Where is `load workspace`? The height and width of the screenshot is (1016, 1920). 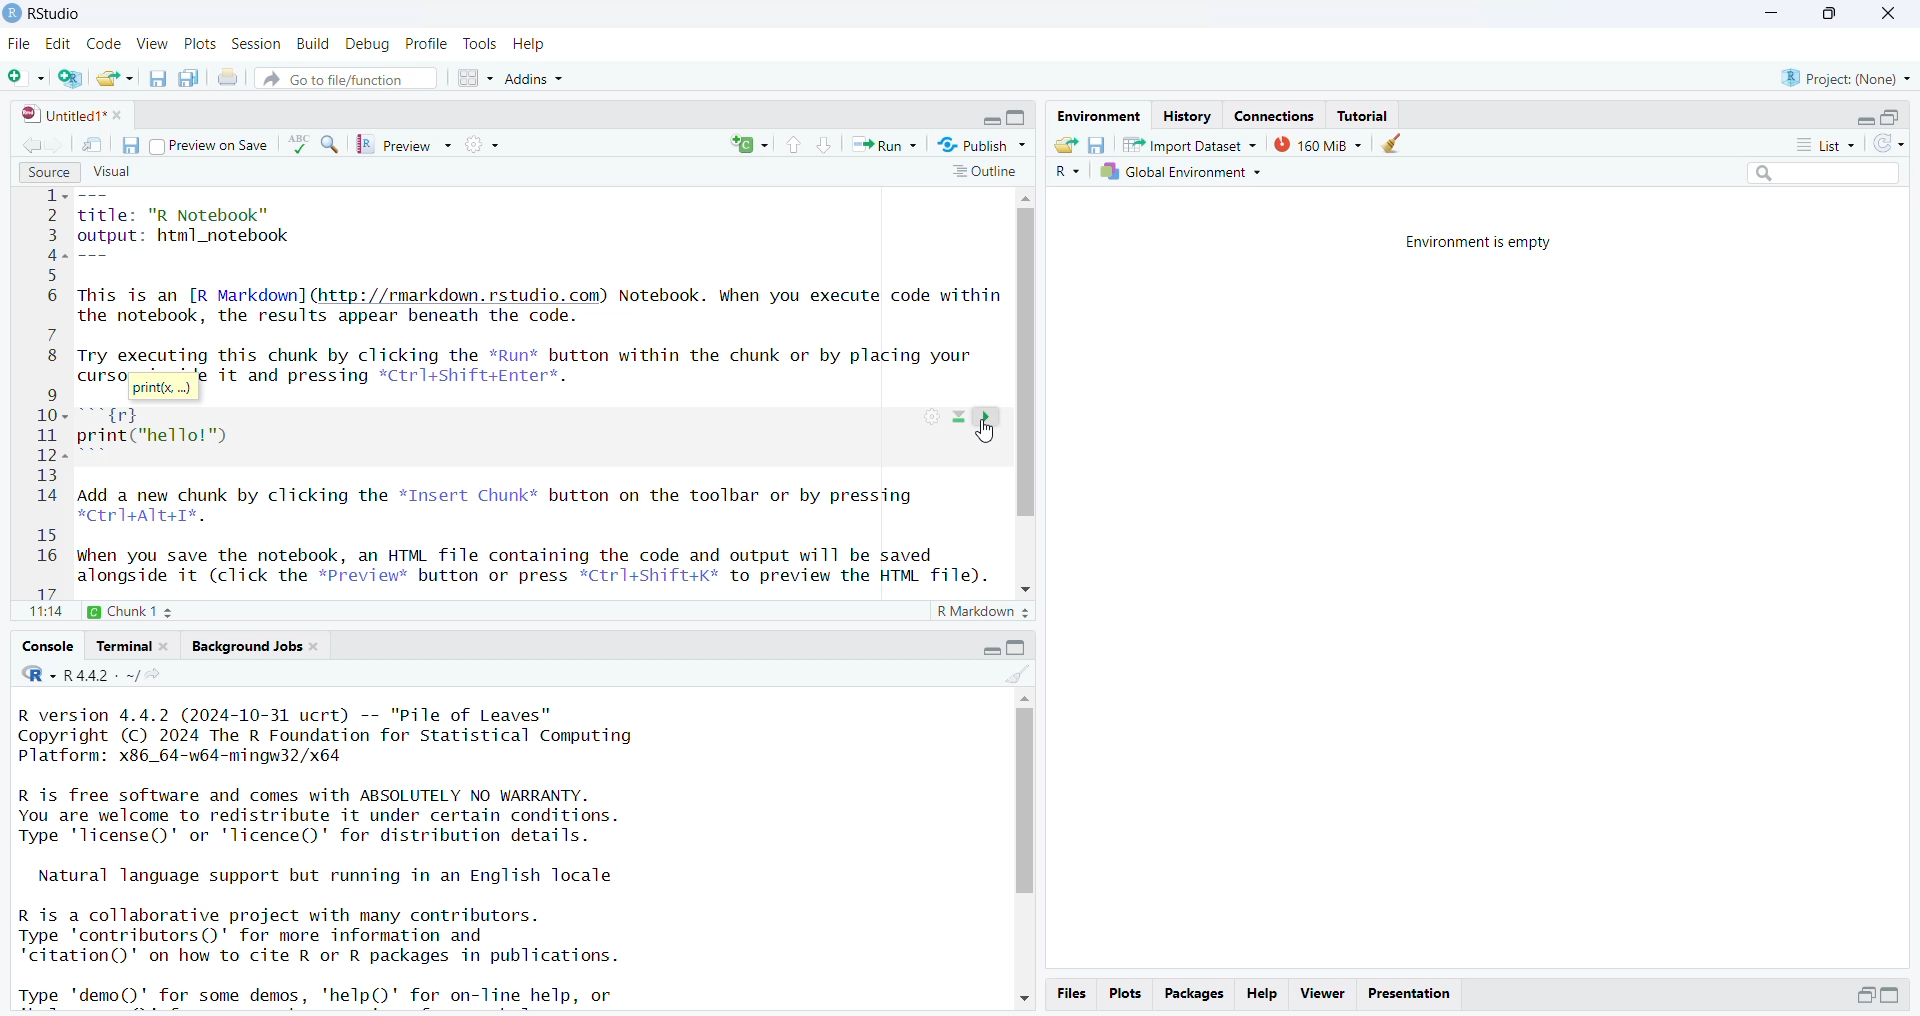 load workspace is located at coordinates (1065, 144).